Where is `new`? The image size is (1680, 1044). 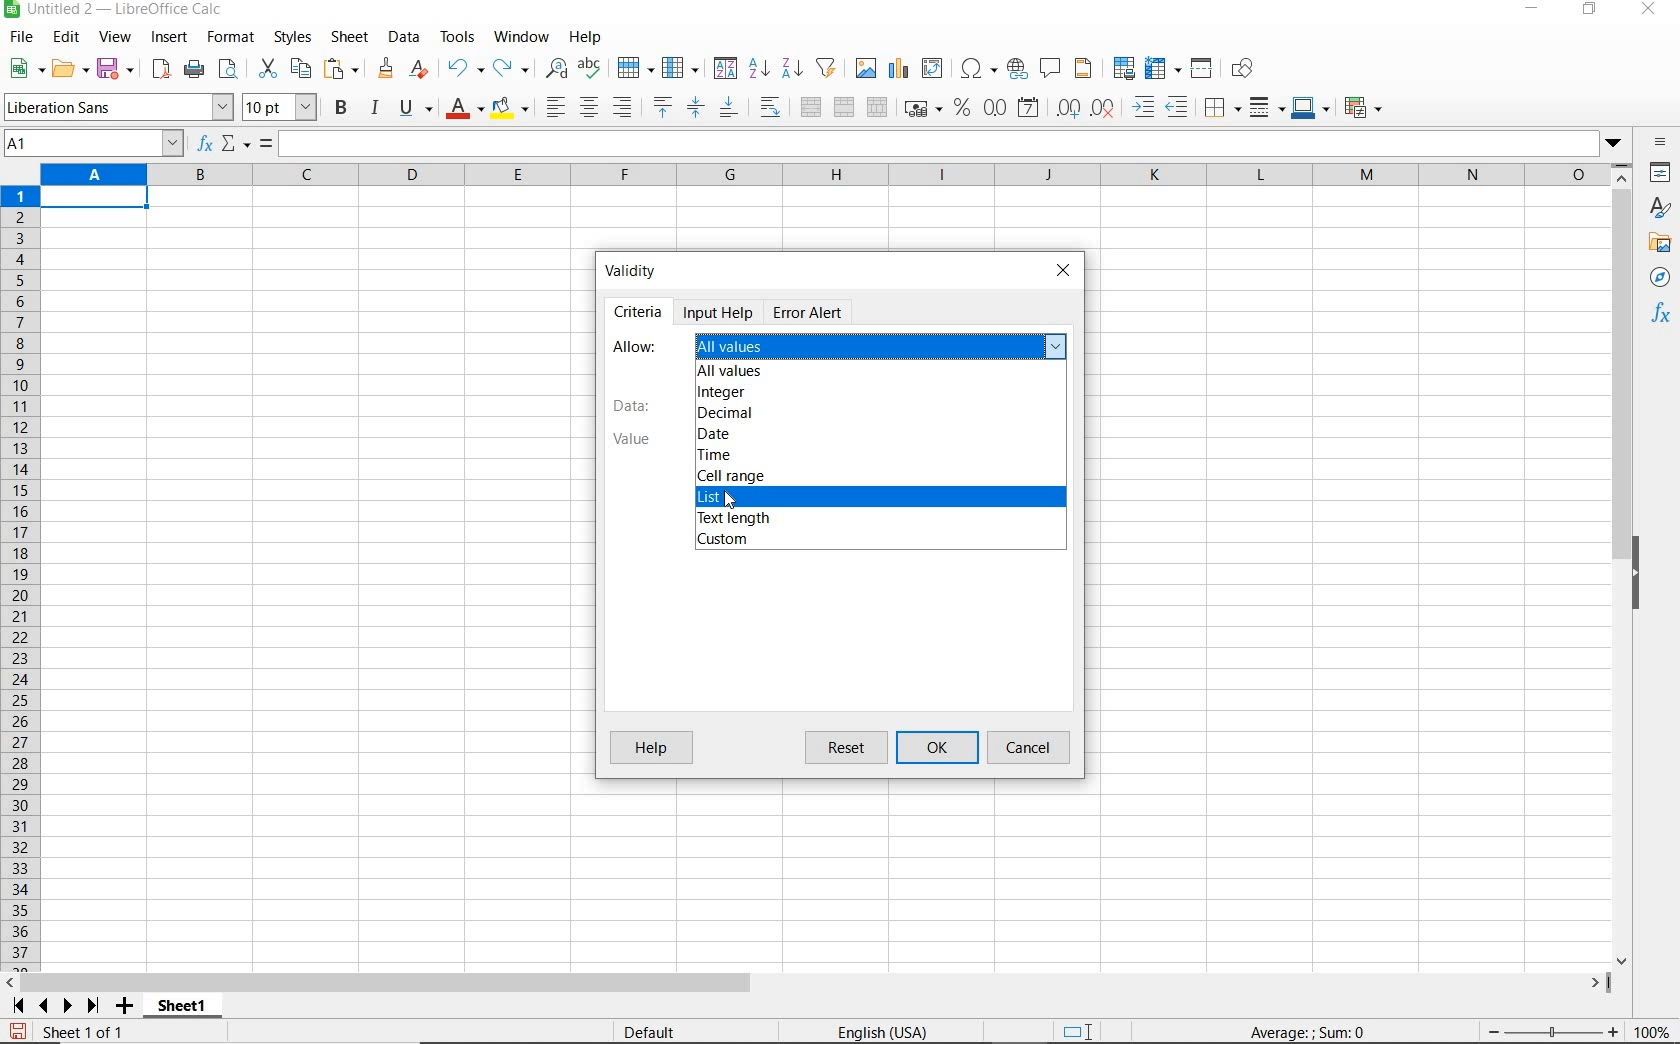 new is located at coordinates (27, 69).